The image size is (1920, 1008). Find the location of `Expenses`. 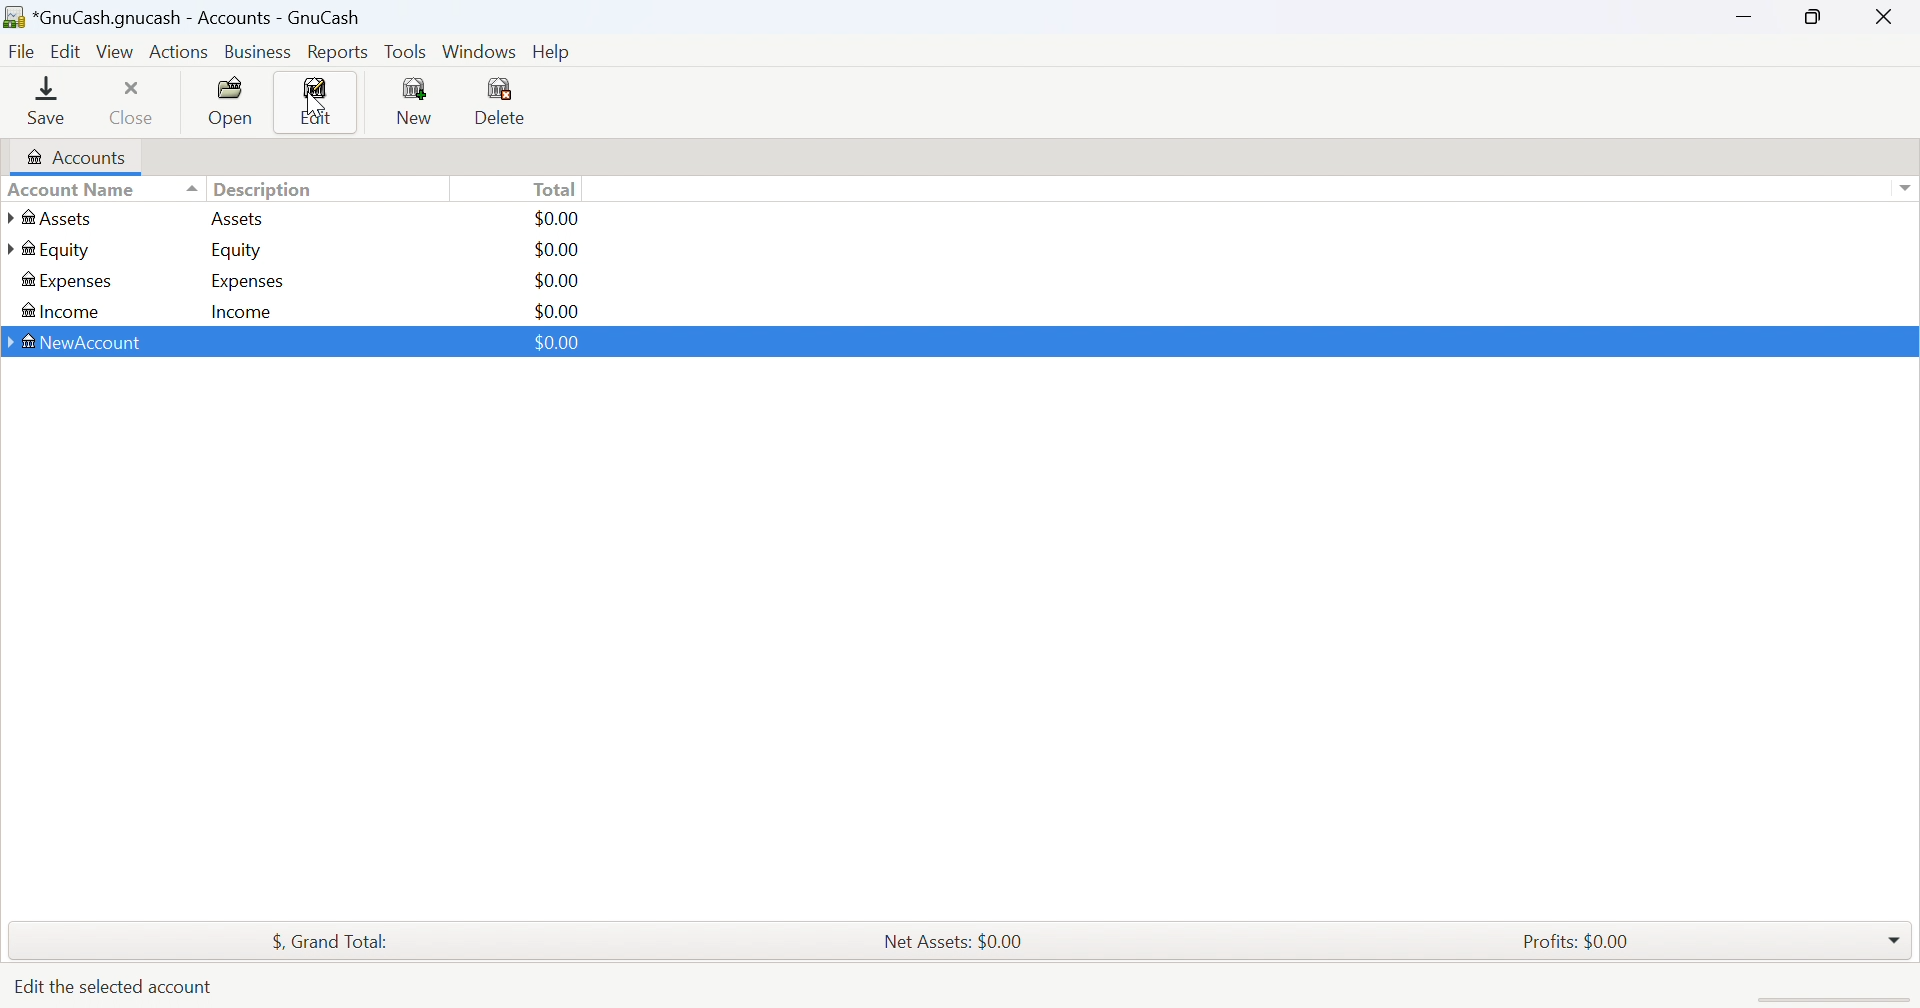

Expenses is located at coordinates (68, 282).